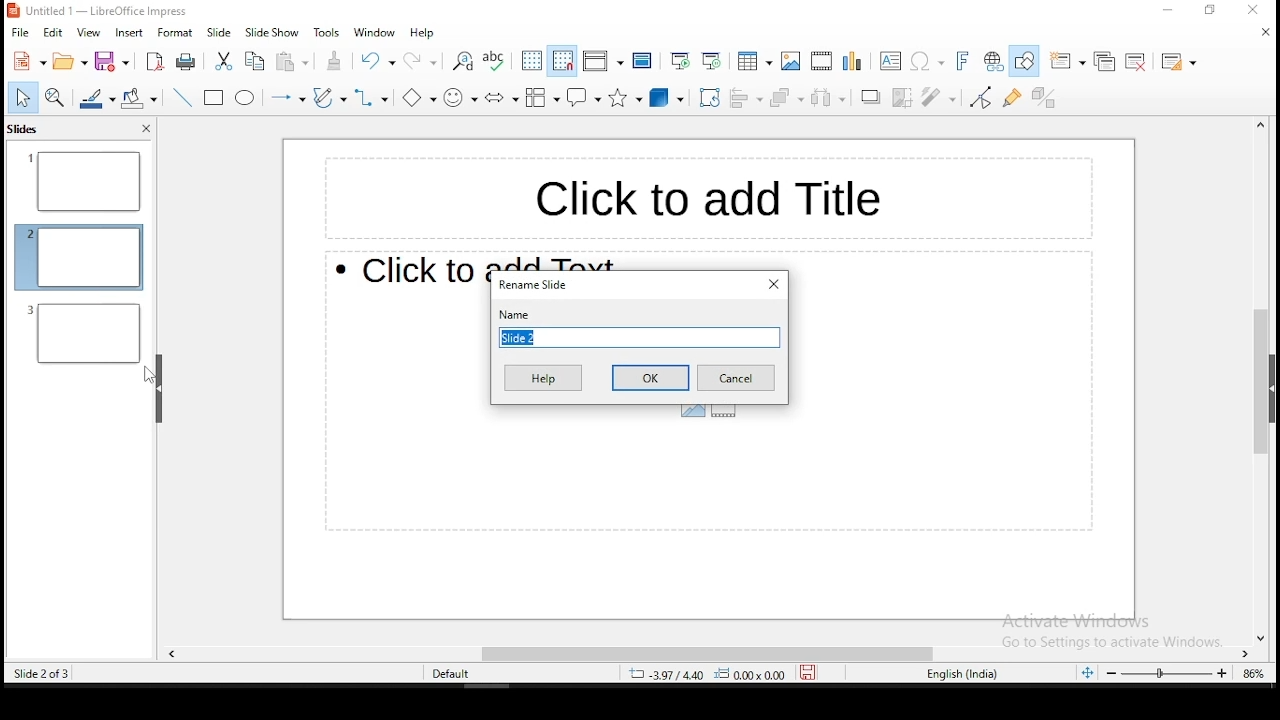 The height and width of the screenshot is (720, 1280). What do you see at coordinates (1024, 60) in the screenshot?
I see `show draw functions` at bounding box center [1024, 60].